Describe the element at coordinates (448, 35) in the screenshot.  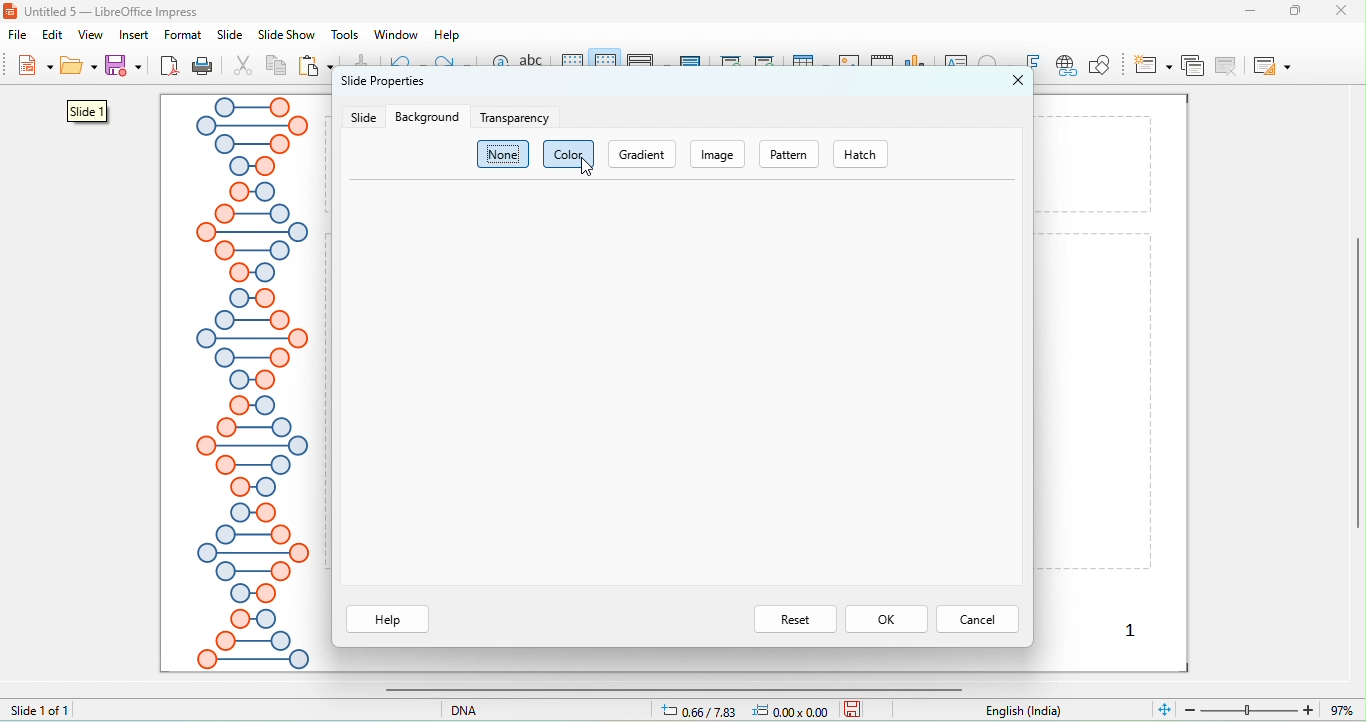
I see `help` at that location.